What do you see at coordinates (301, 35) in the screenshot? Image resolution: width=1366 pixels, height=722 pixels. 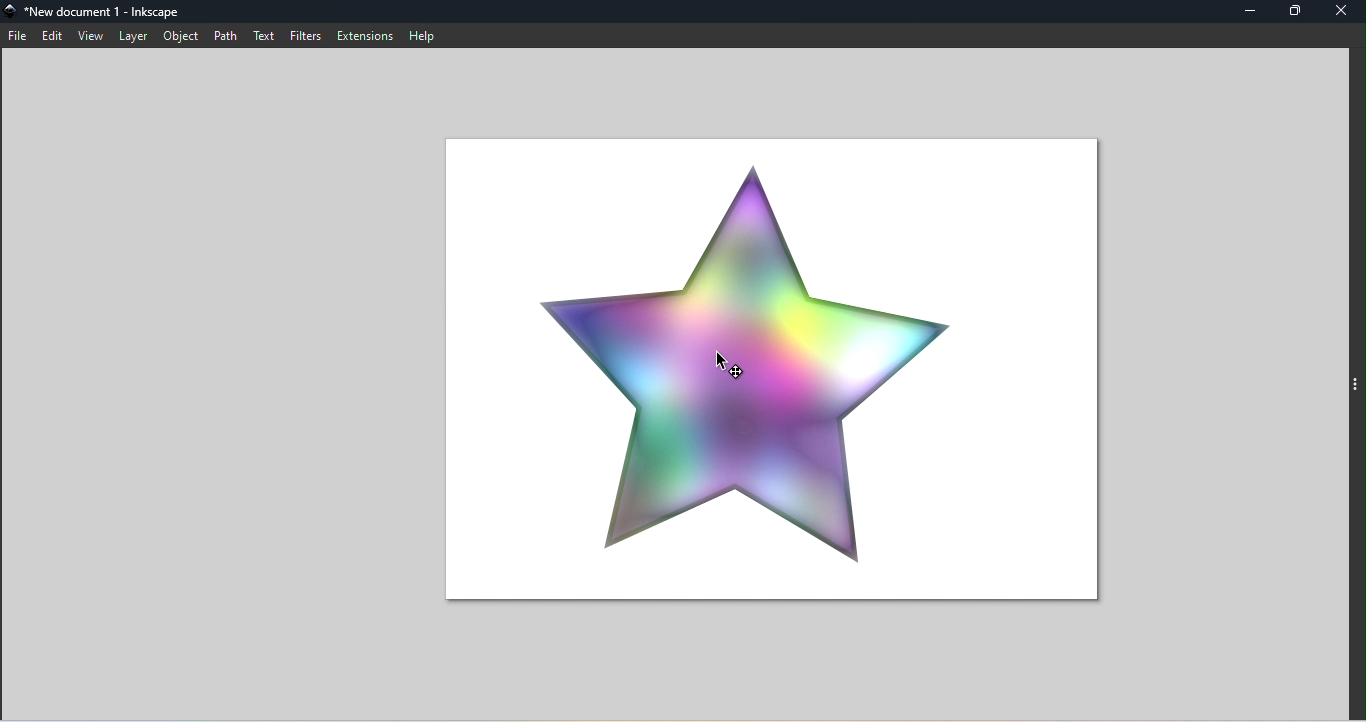 I see `Filters` at bounding box center [301, 35].